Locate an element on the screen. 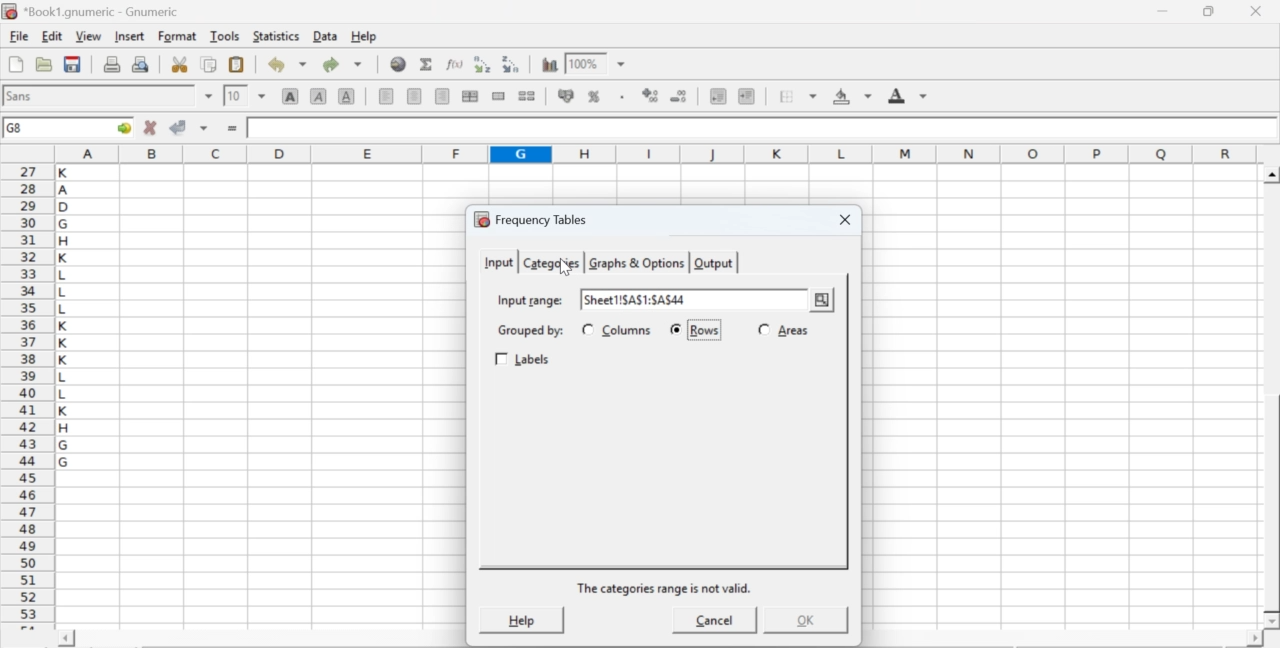  copy is located at coordinates (210, 64).